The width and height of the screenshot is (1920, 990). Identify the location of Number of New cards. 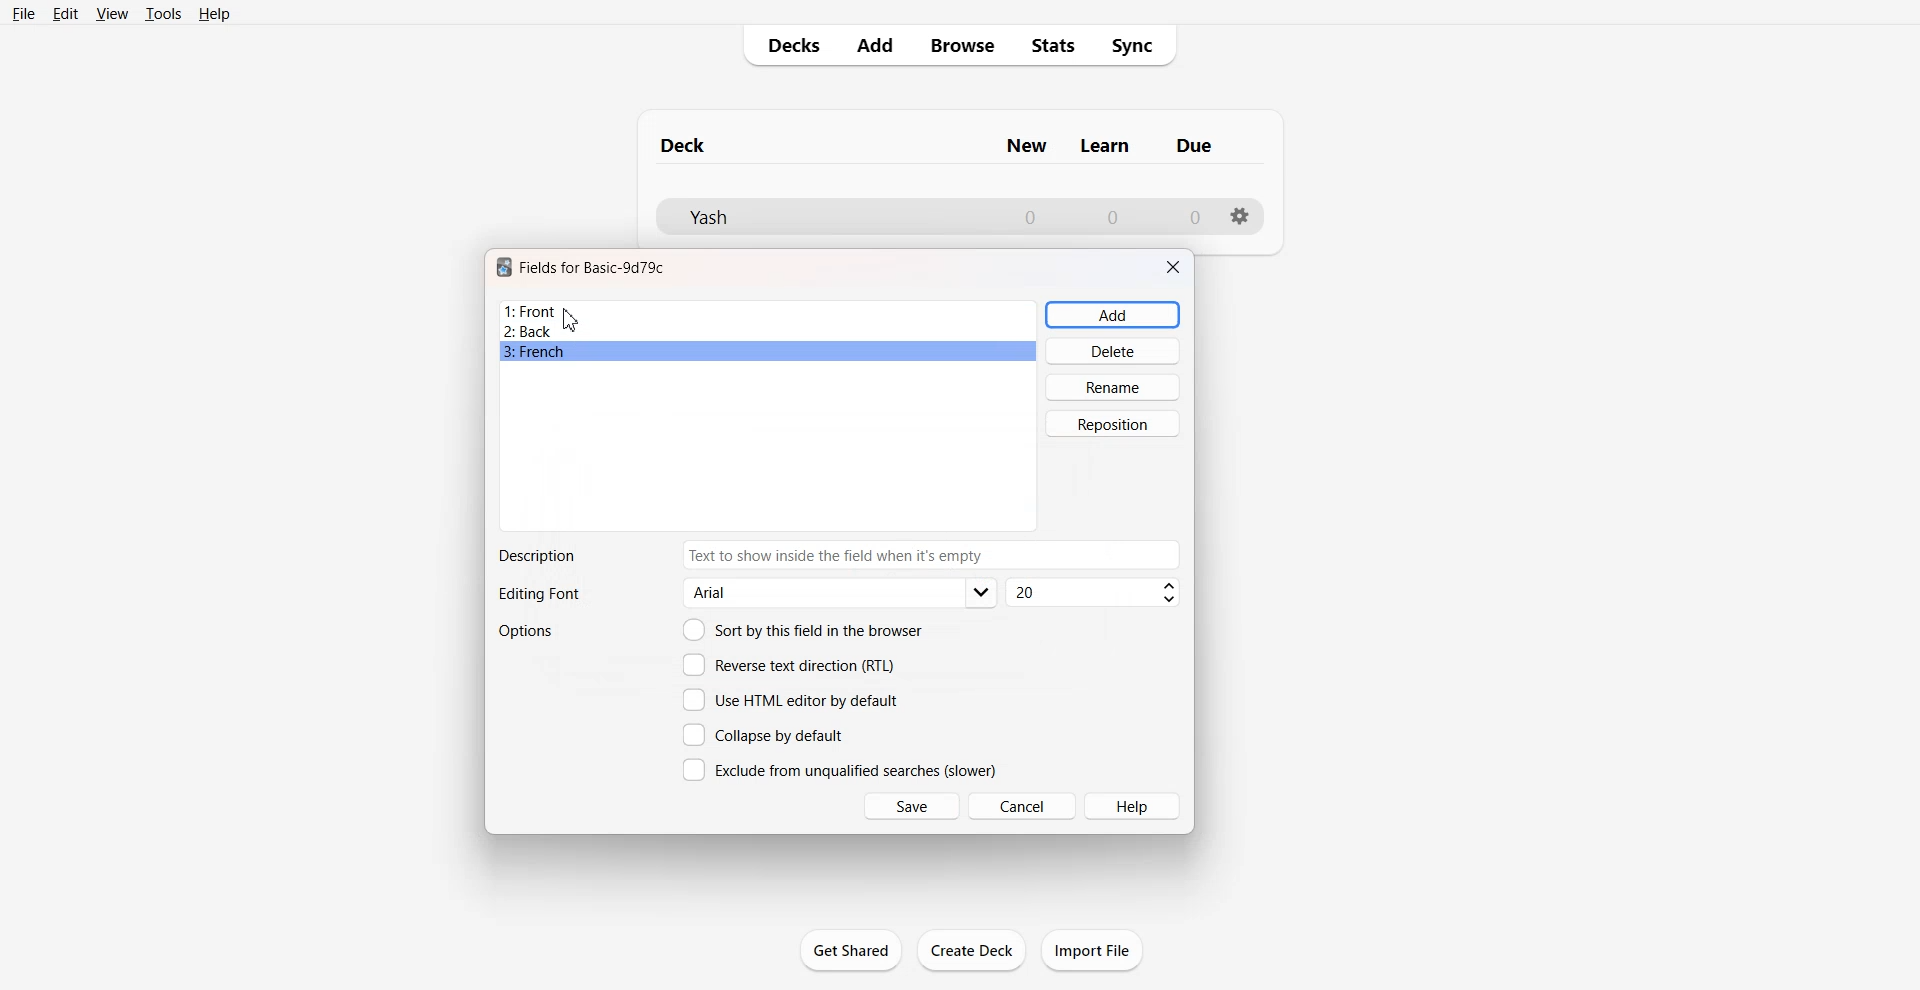
(1030, 217).